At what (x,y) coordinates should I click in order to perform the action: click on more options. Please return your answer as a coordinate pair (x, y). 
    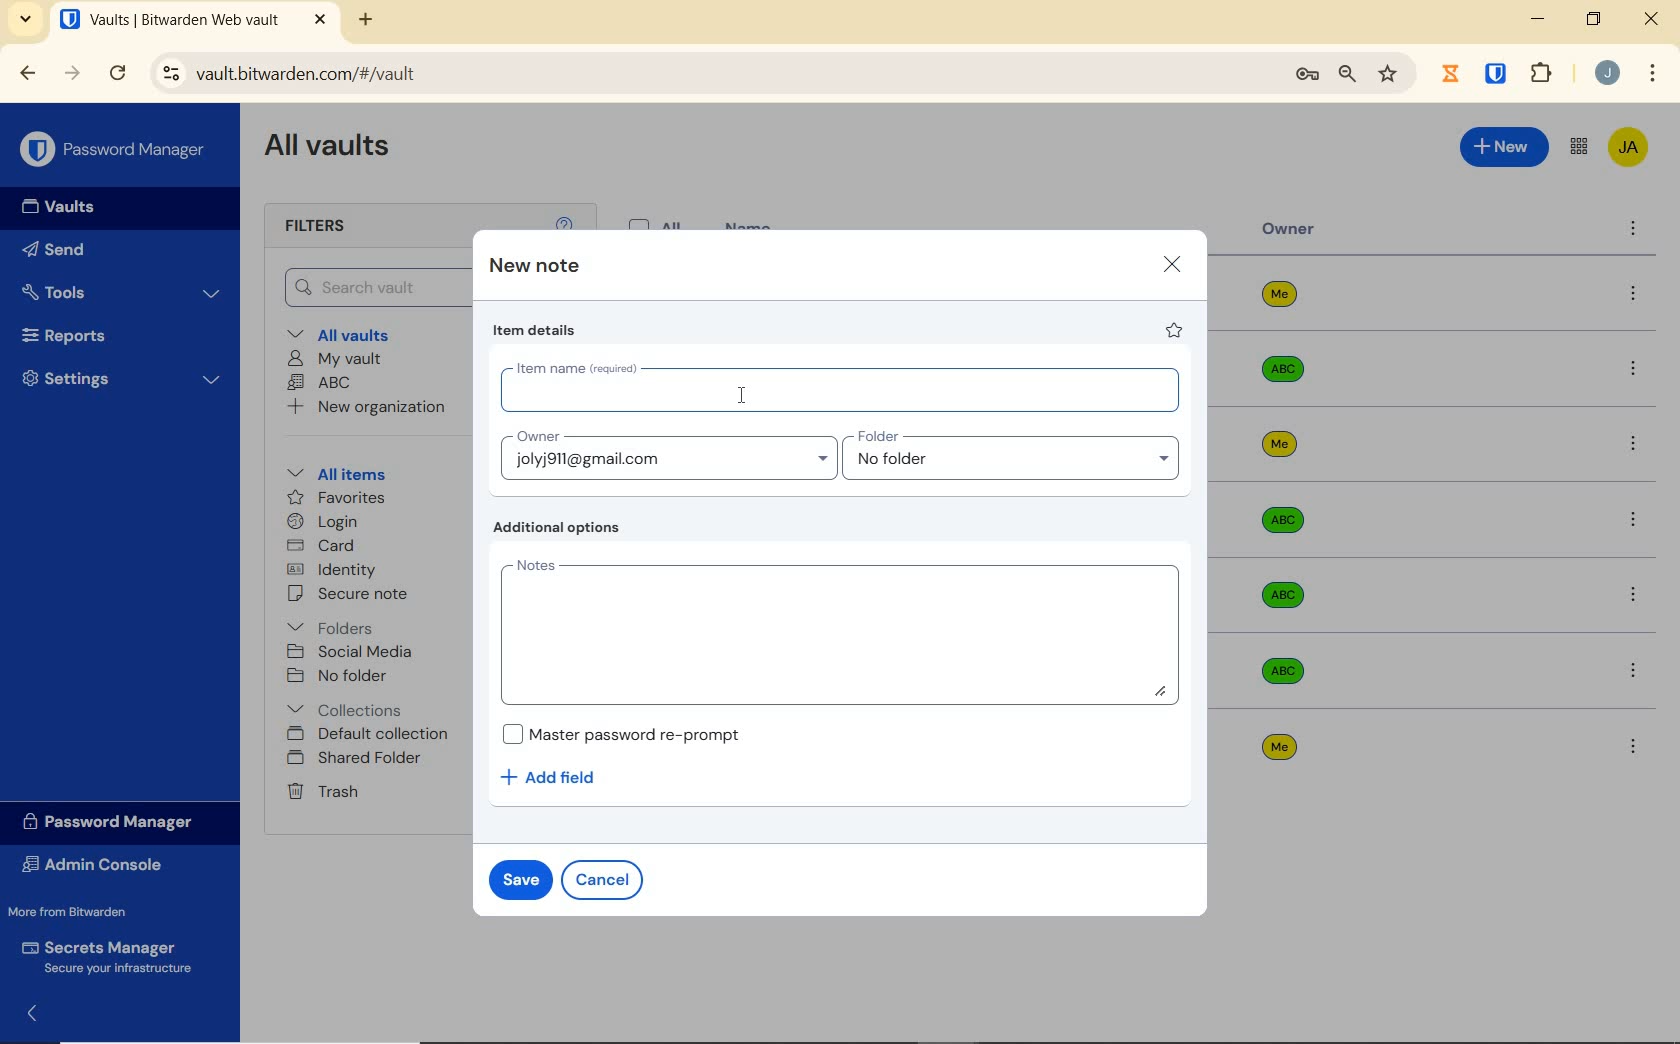
    Looking at the image, I should click on (1632, 520).